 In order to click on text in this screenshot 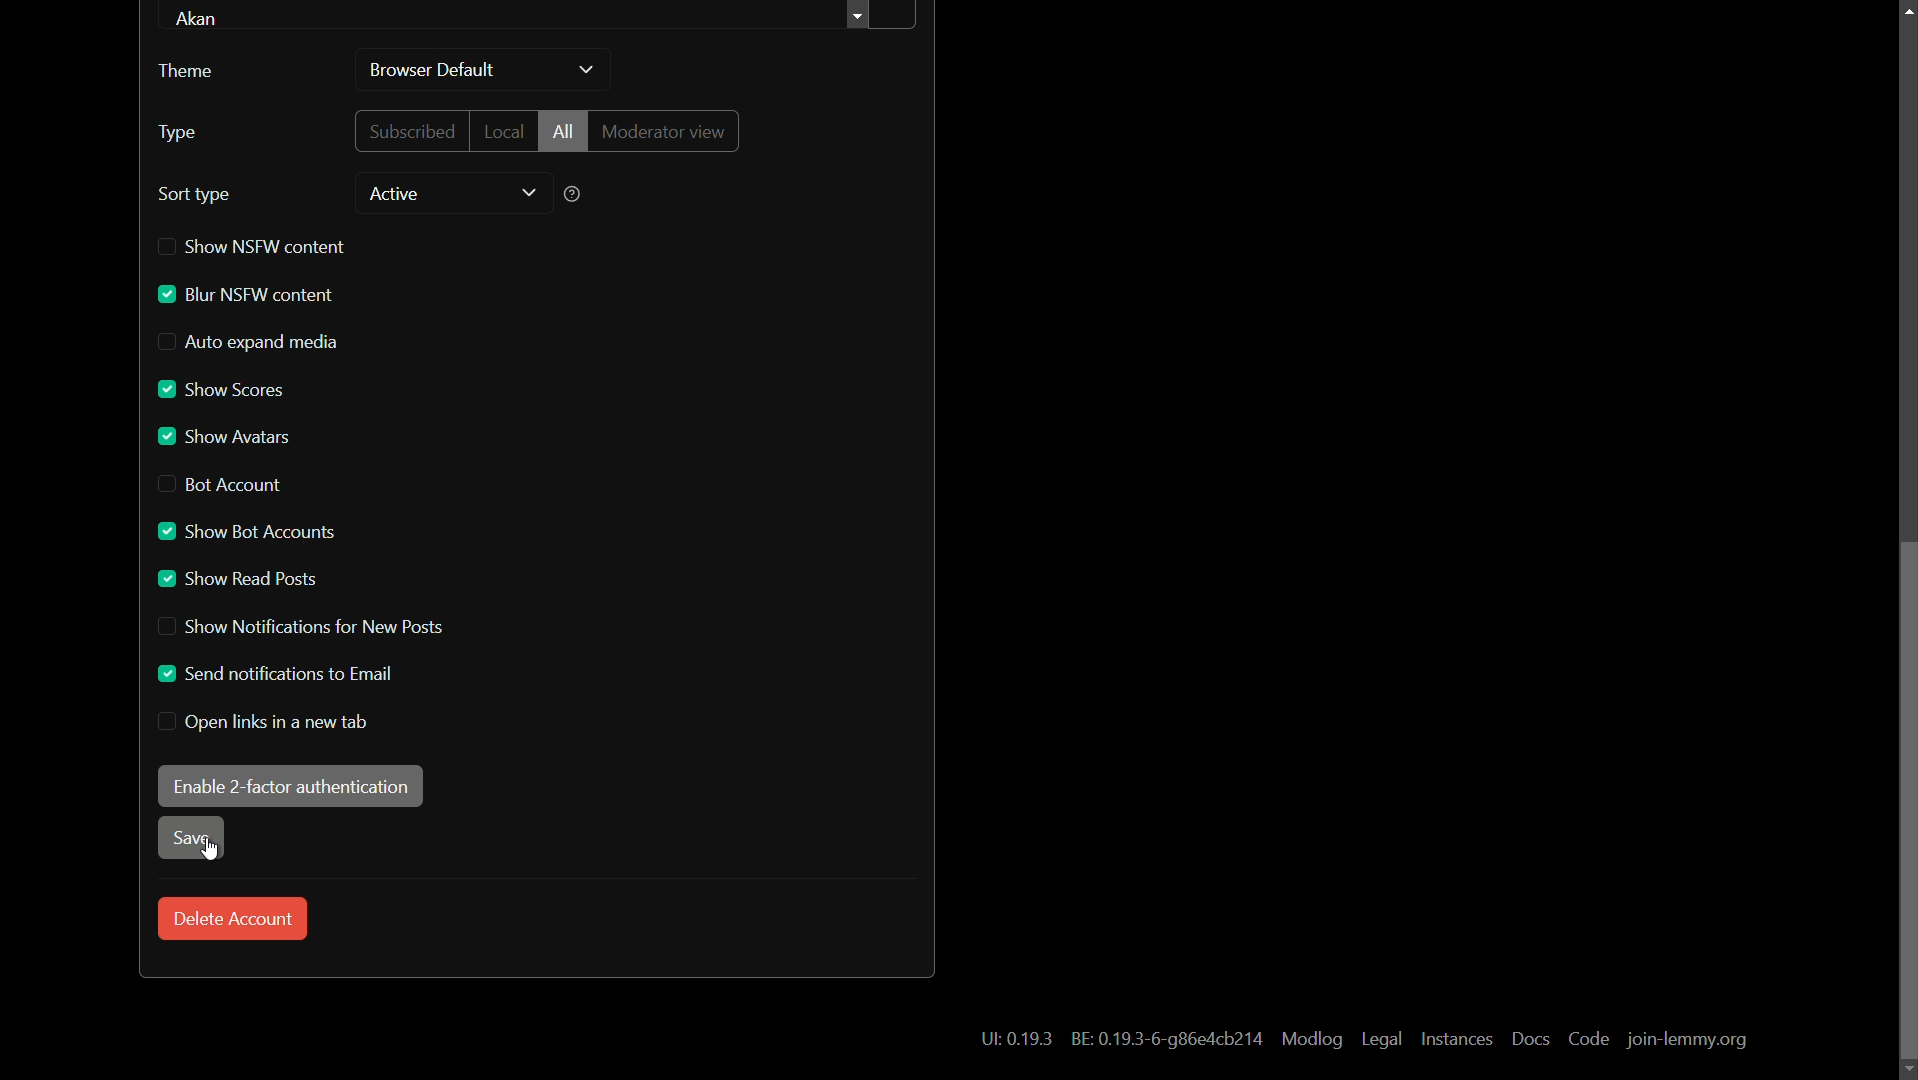, I will do `click(1168, 1041)`.